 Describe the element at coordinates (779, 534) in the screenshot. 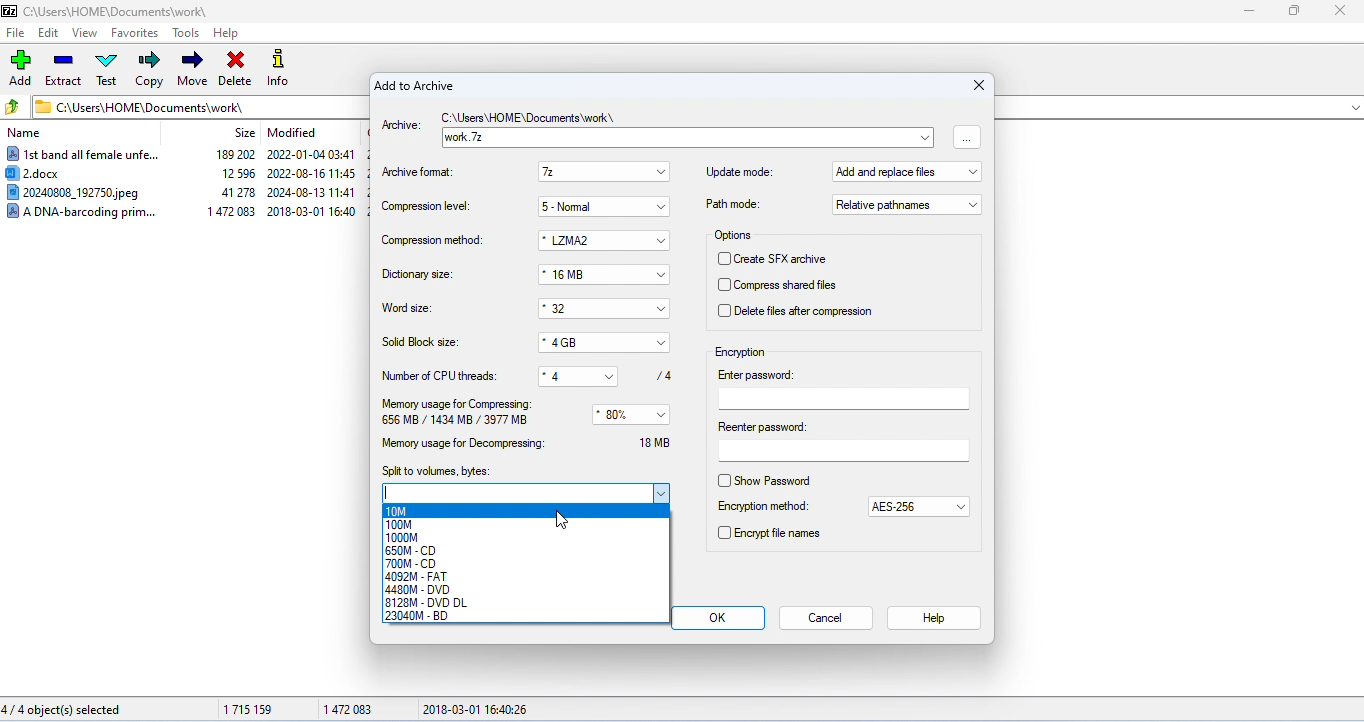

I see `encrypt file names` at that location.